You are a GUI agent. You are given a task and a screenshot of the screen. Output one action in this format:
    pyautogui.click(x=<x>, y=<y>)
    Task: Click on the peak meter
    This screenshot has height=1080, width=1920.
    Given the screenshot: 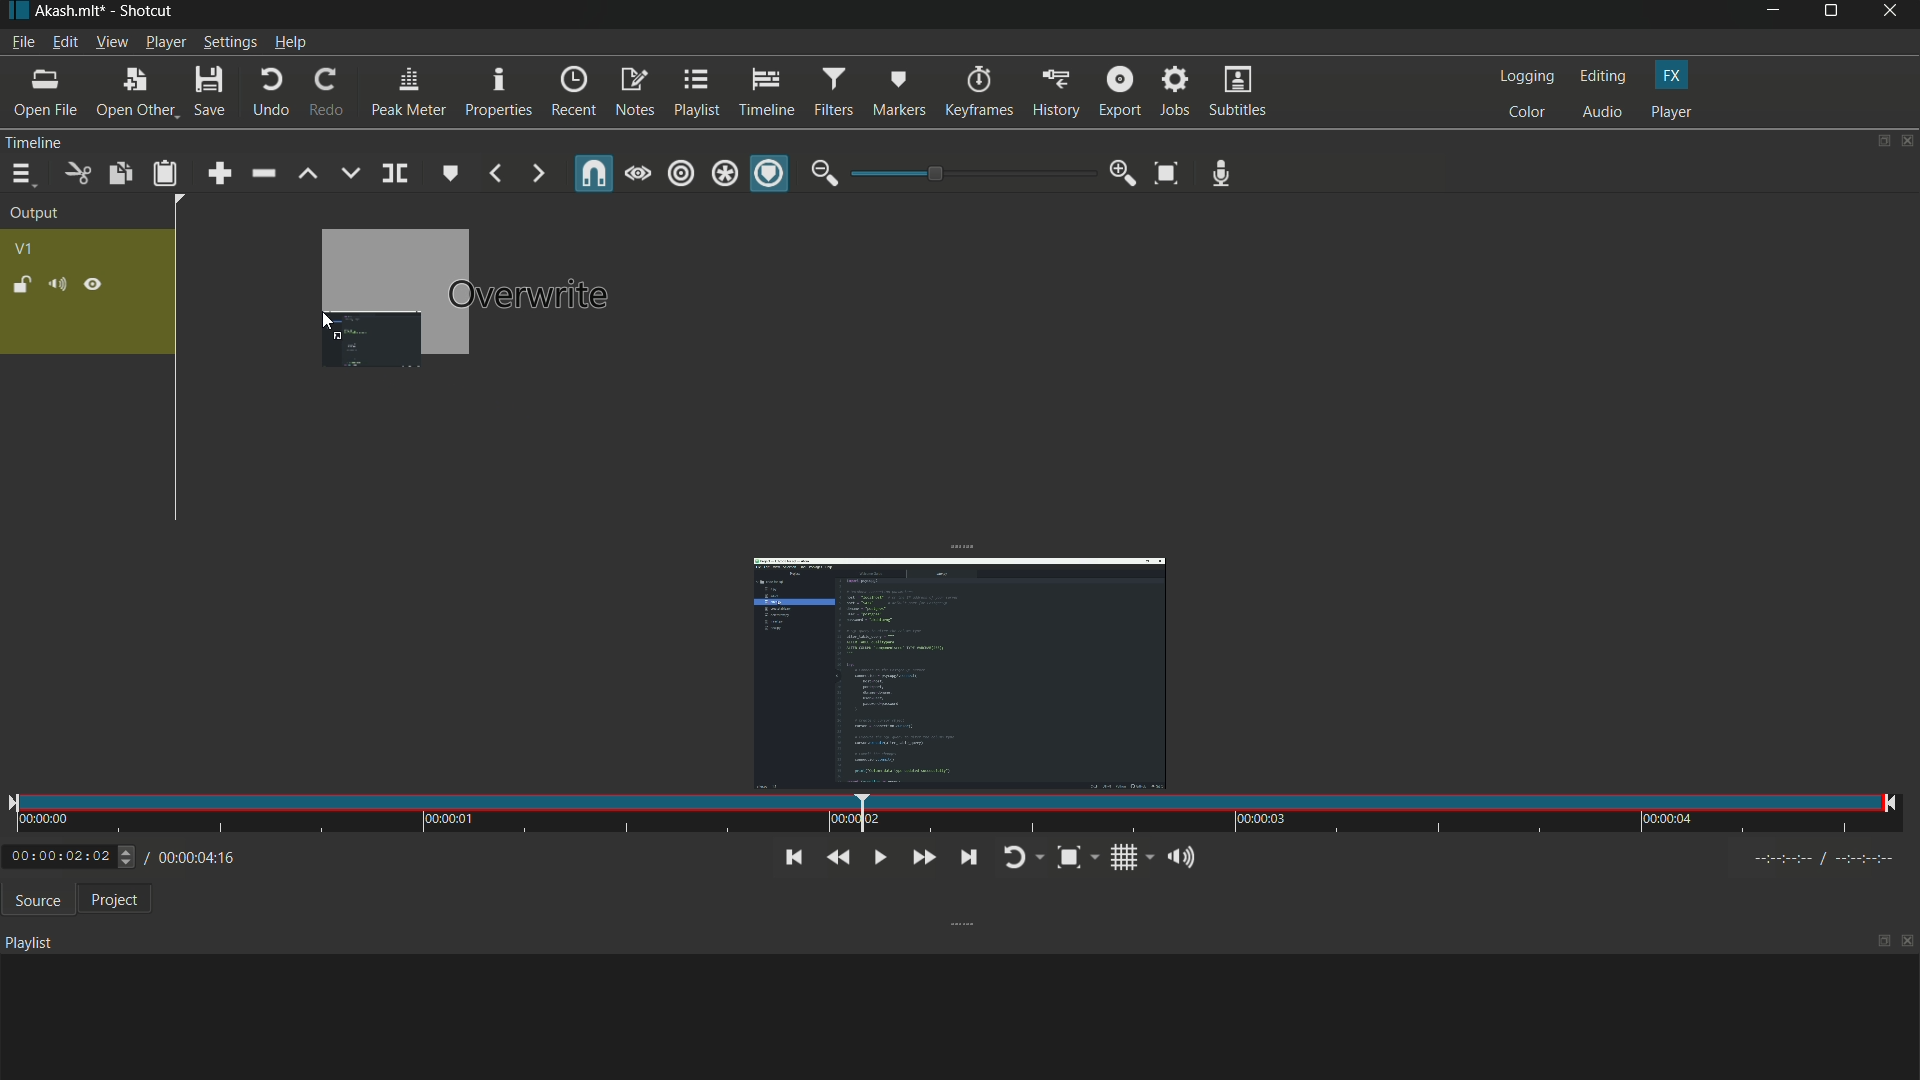 What is the action you would take?
    pyautogui.click(x=406, y=92)
    